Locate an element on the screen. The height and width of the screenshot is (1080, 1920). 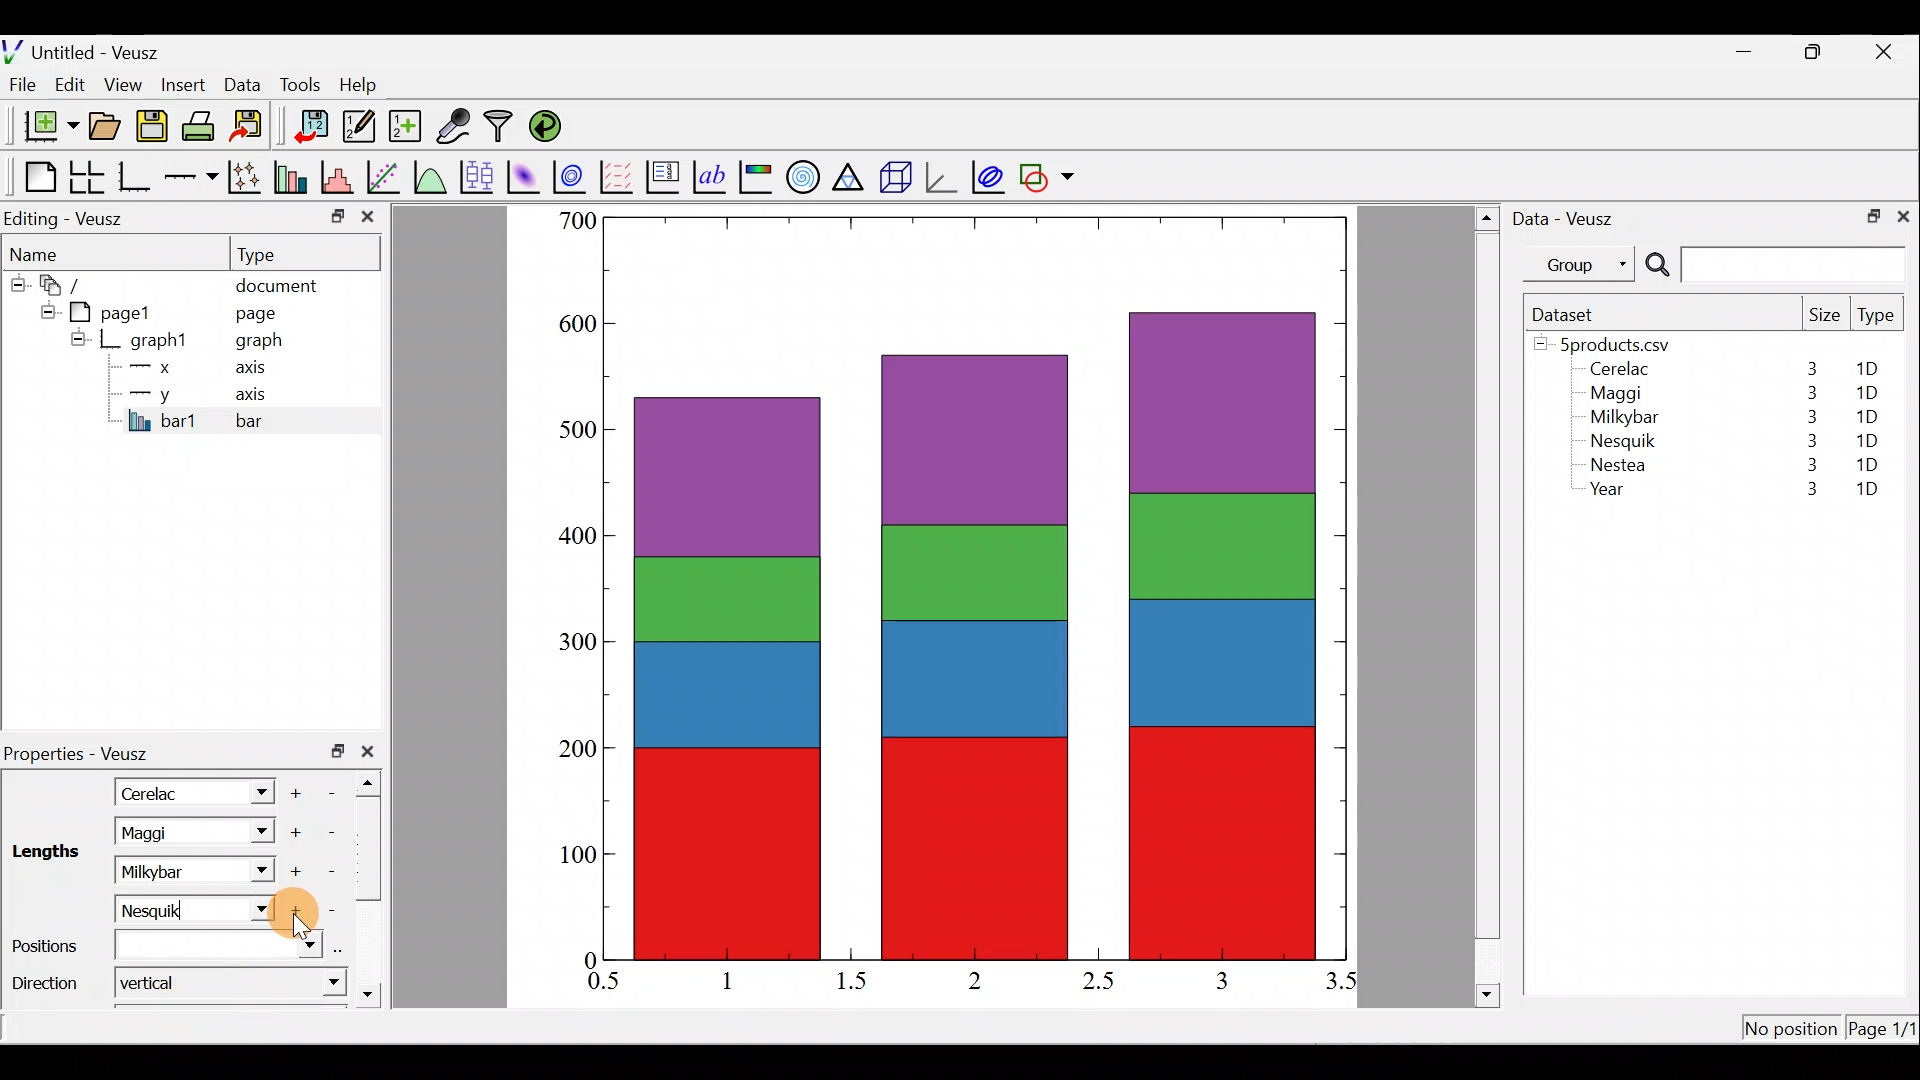
600 is located at coordinates (574, 319).